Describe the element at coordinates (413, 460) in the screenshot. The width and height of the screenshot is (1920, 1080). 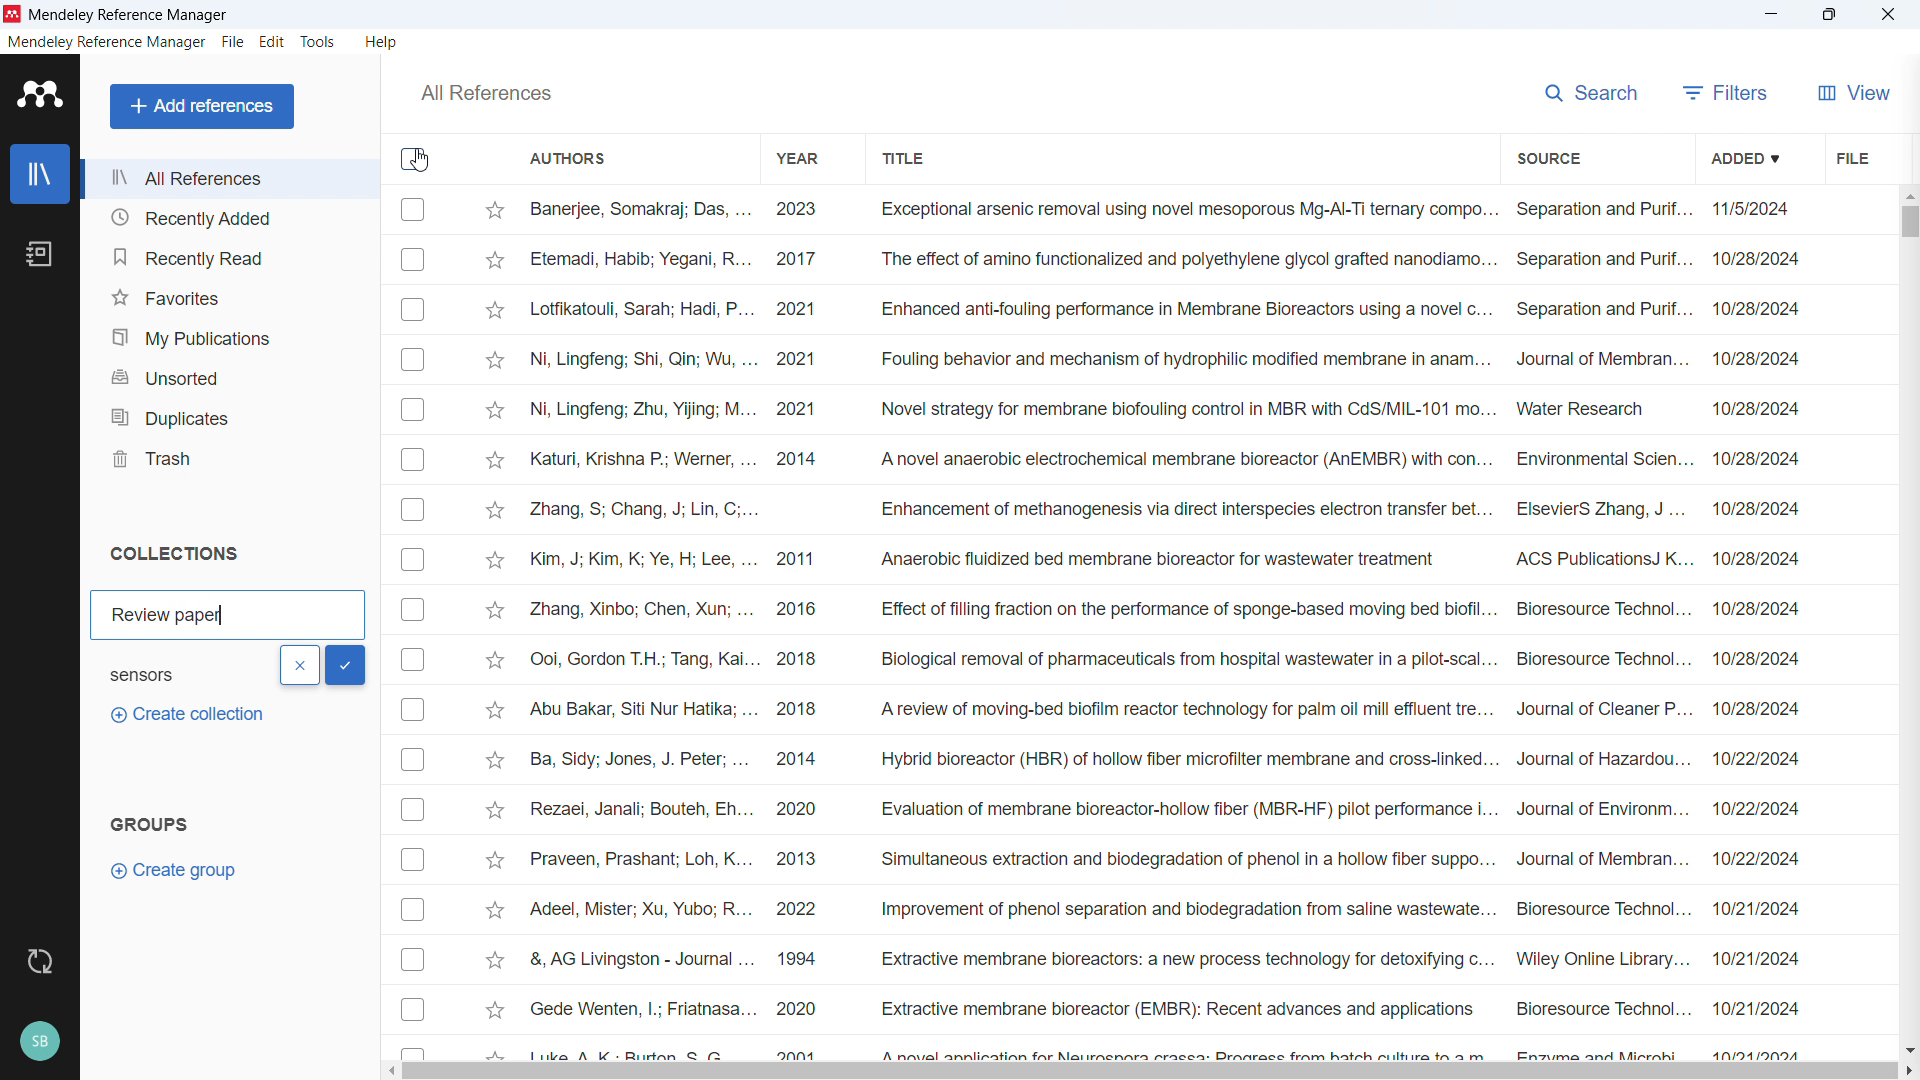
I see `Select respective publication` at that location.